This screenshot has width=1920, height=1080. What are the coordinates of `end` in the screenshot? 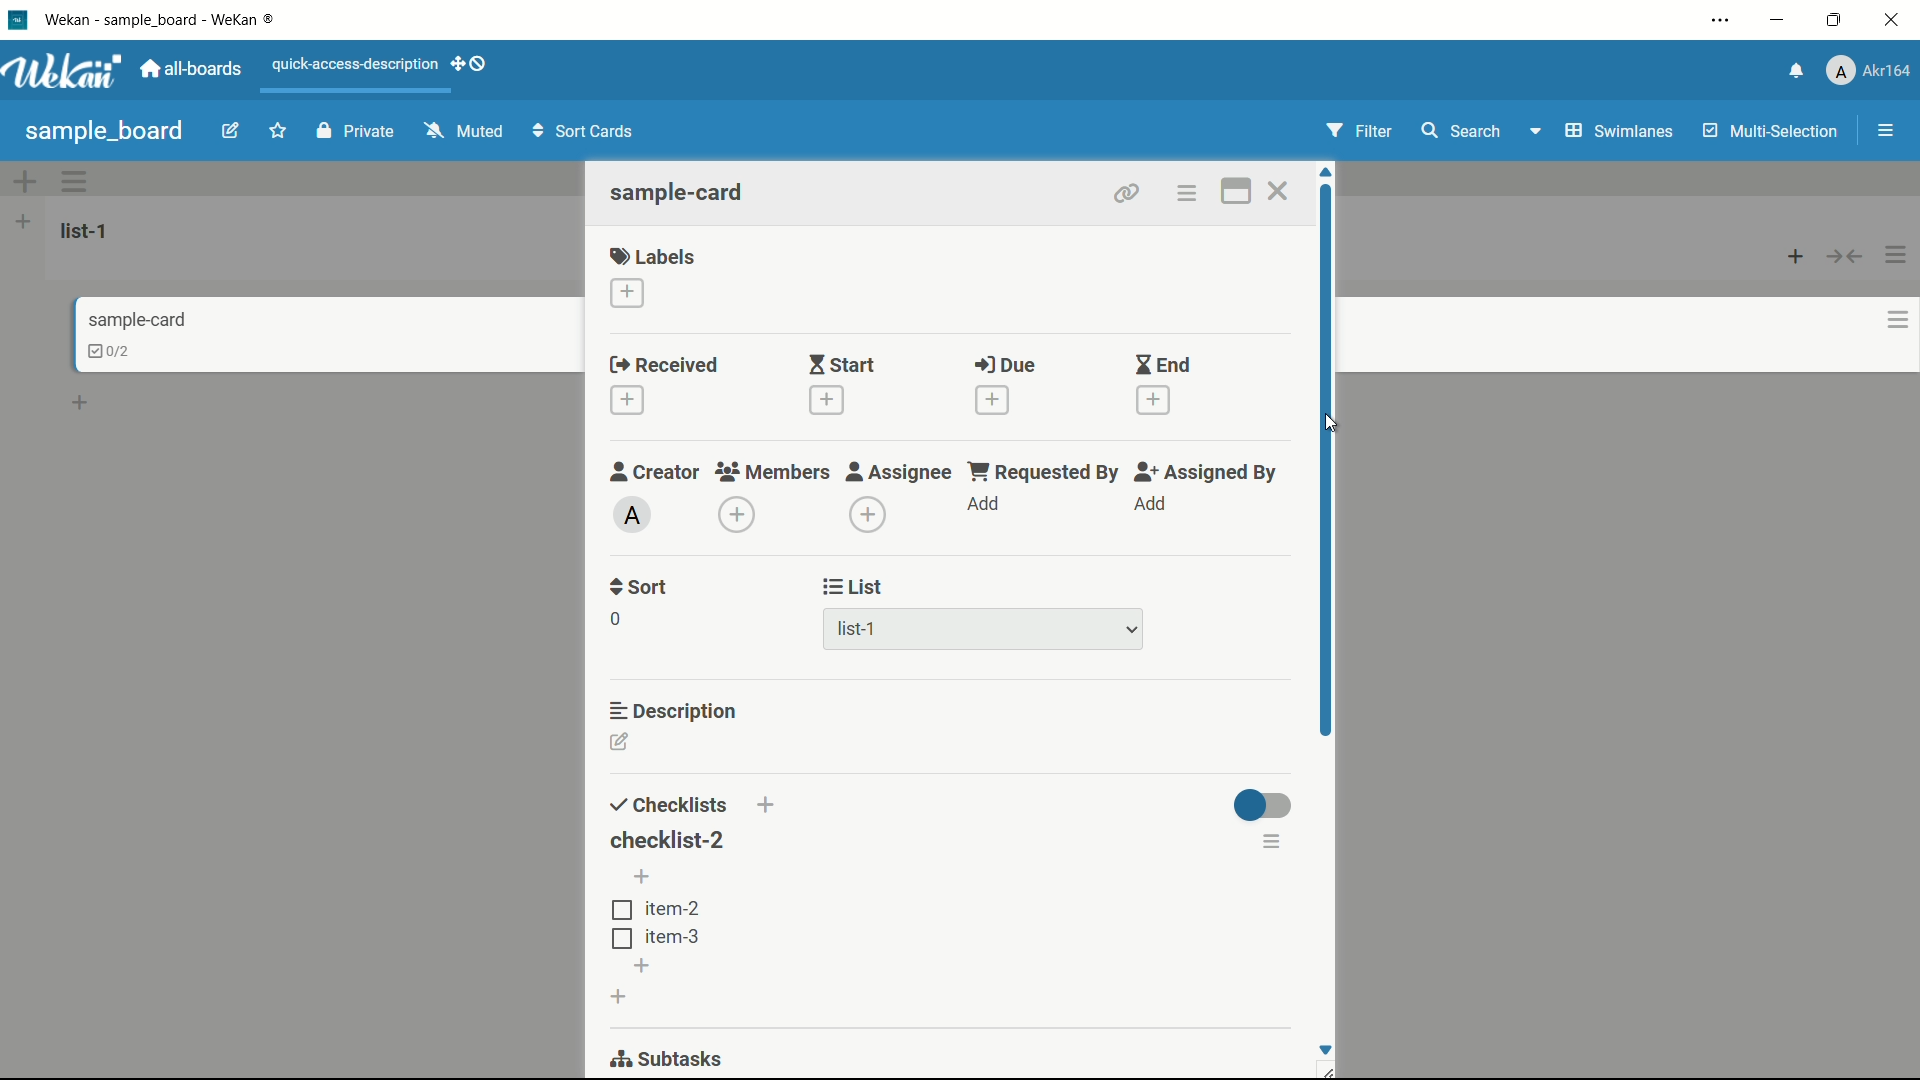 It's located at (1165, 366).